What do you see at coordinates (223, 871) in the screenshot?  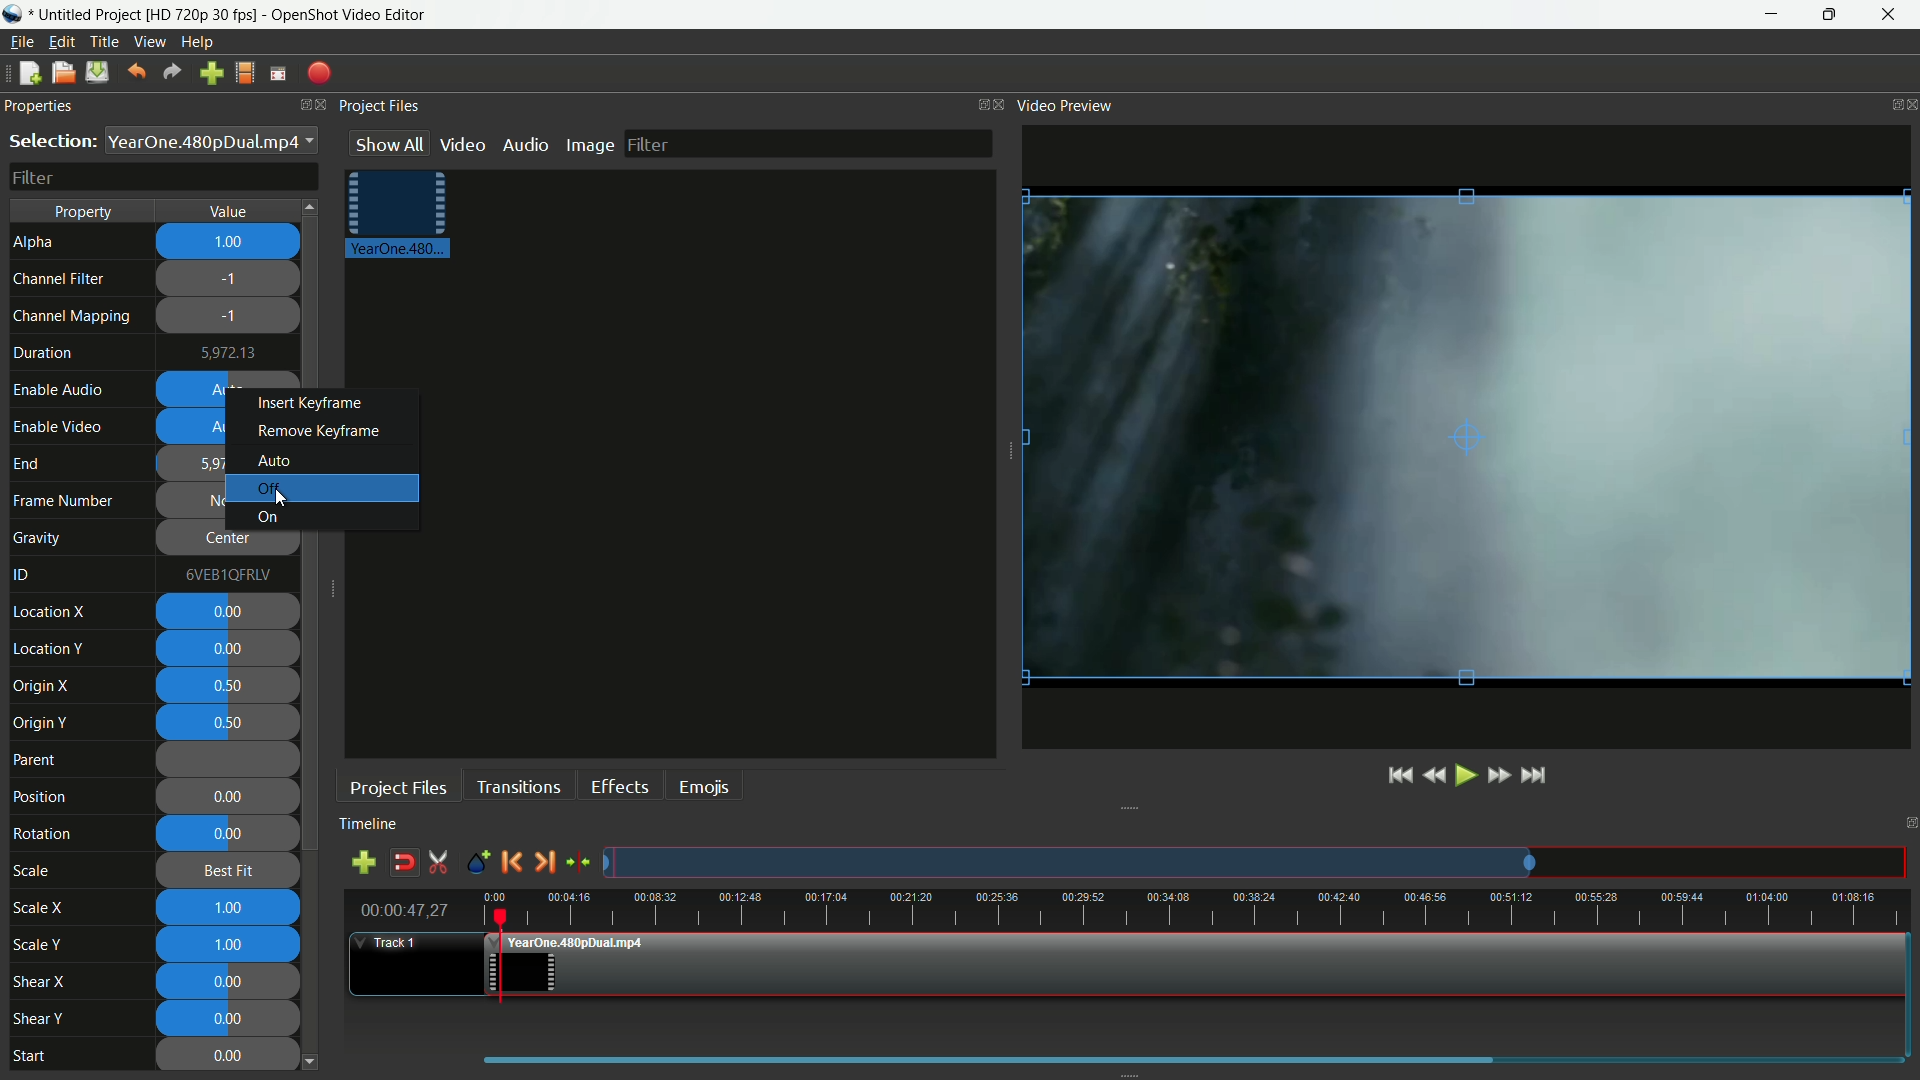 I see `best fit` at bounding box center [223, 871].